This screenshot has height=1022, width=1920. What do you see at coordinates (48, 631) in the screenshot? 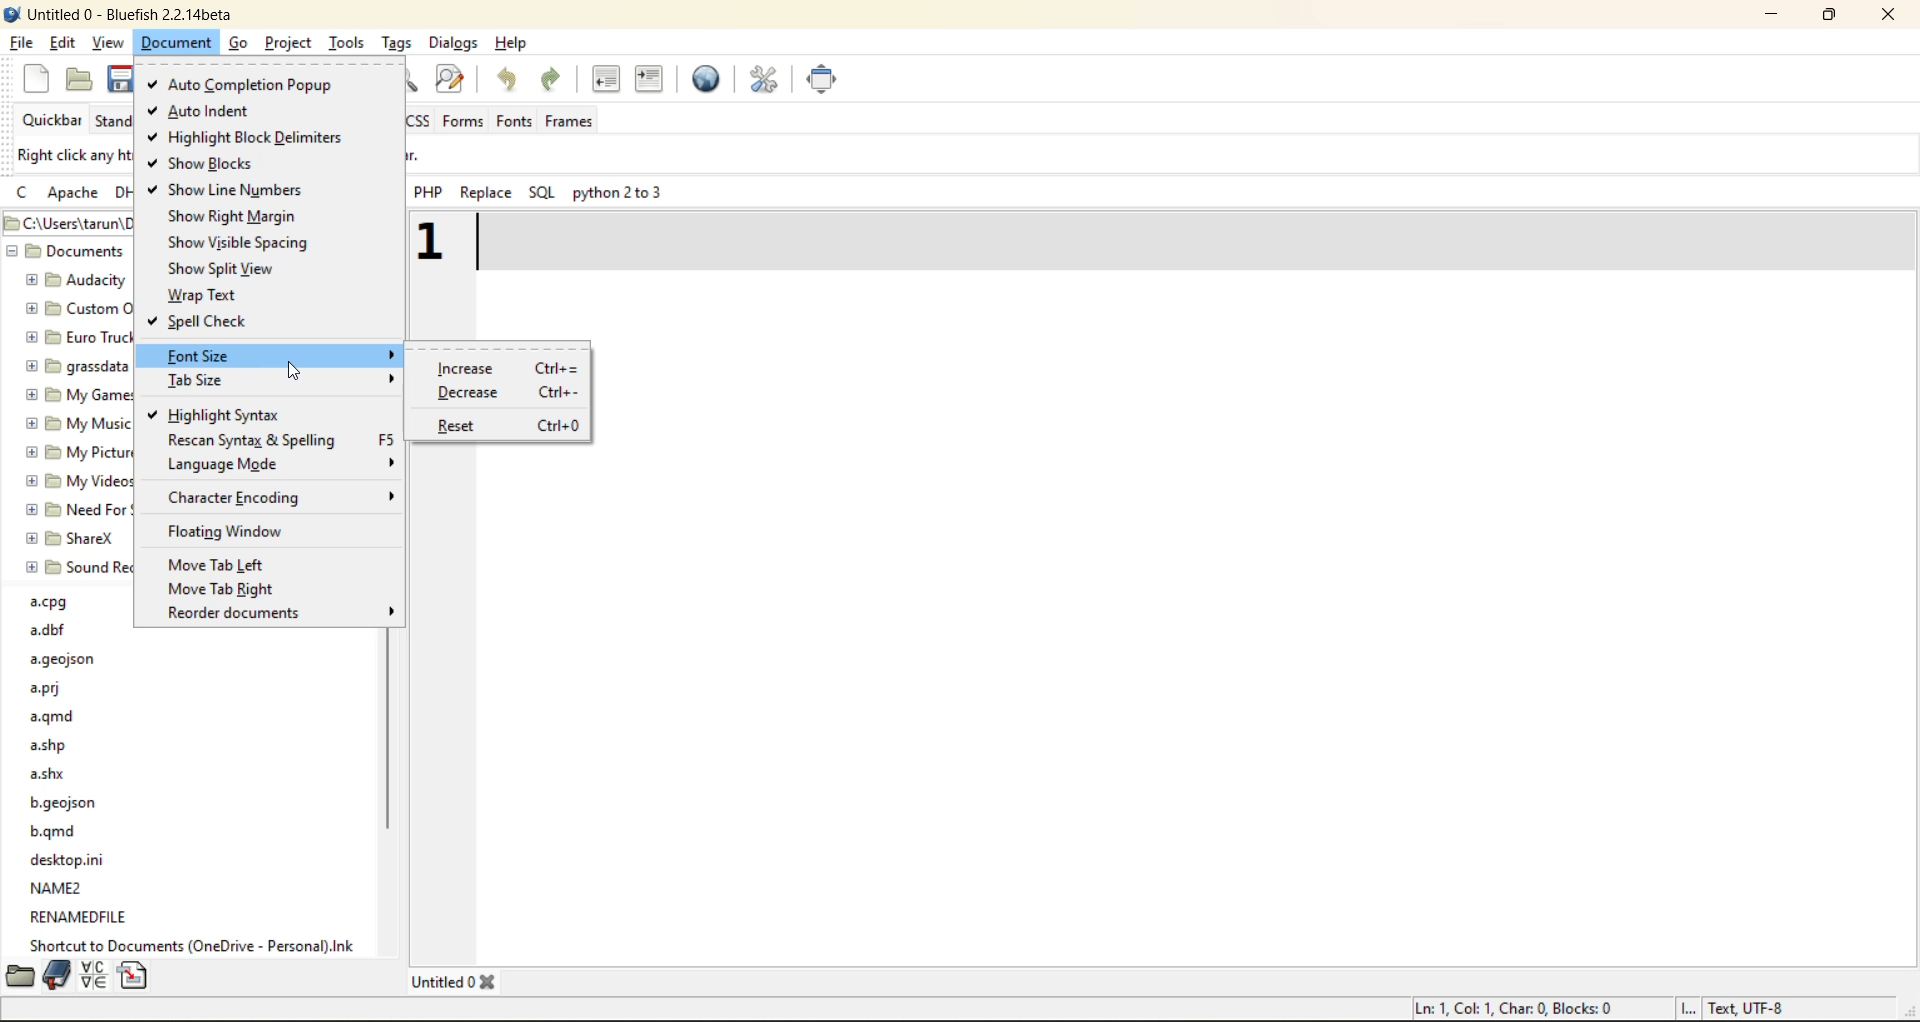
I see `a.dbf` at bounding box center [48, 631].